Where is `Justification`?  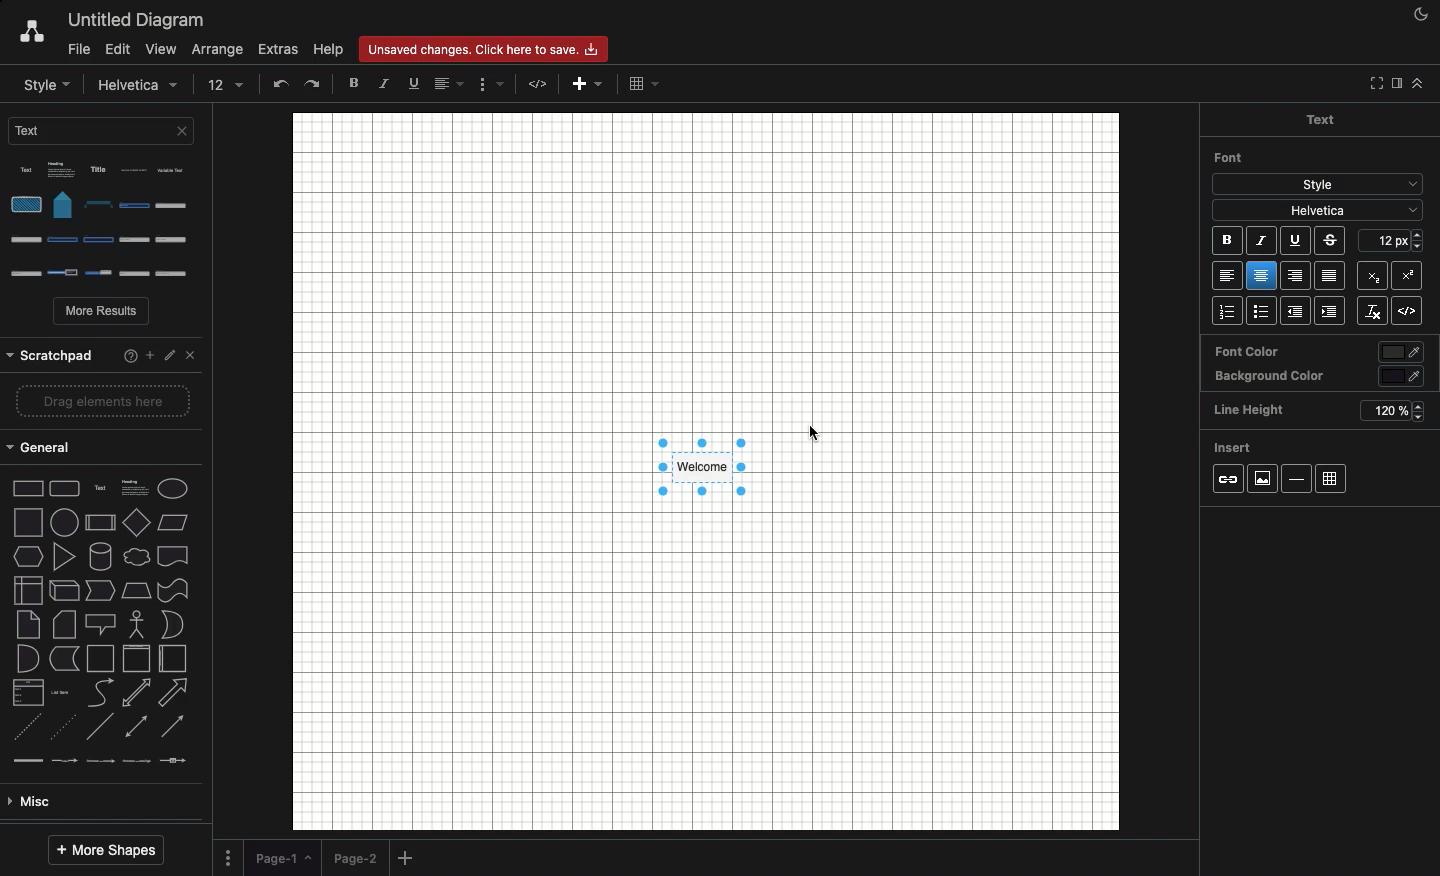
Justification is located at coordinates (1327, 275).